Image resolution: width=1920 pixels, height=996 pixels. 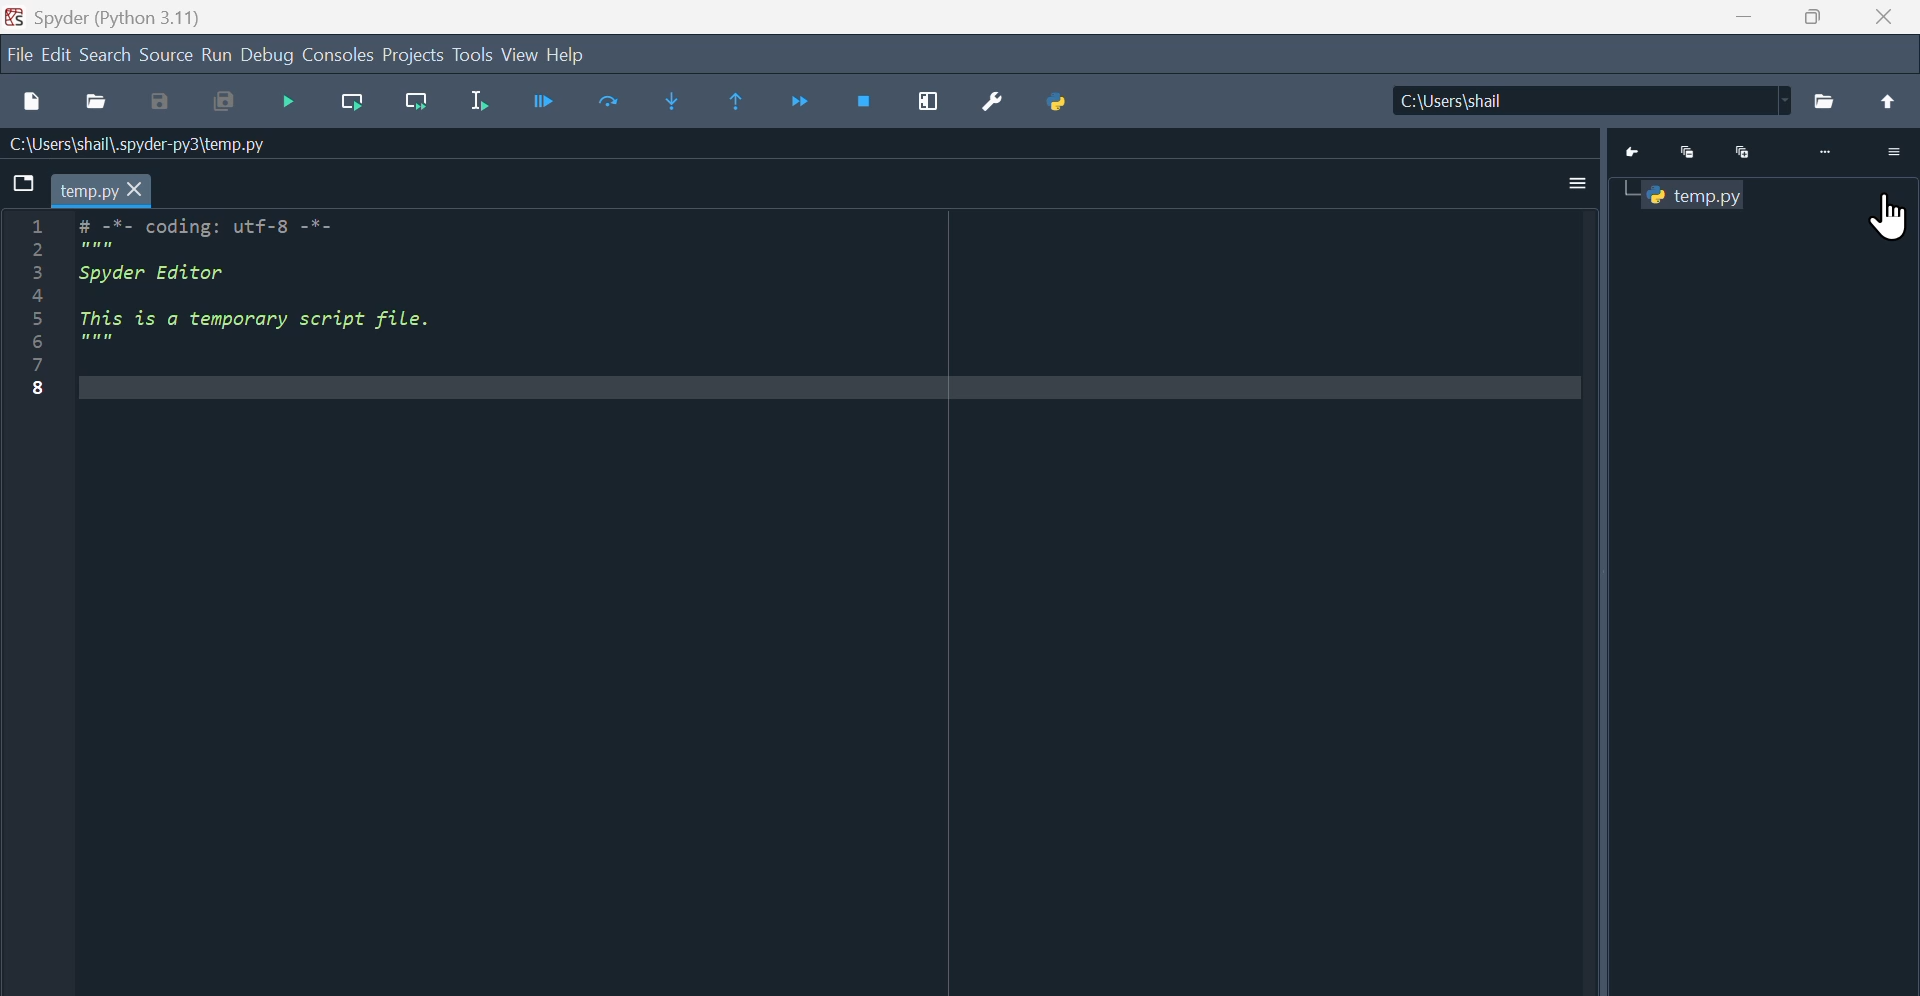 What do you see at coordinates (413, 55) in the screenshot?
I see `Project` at bounding box center [413, 55].